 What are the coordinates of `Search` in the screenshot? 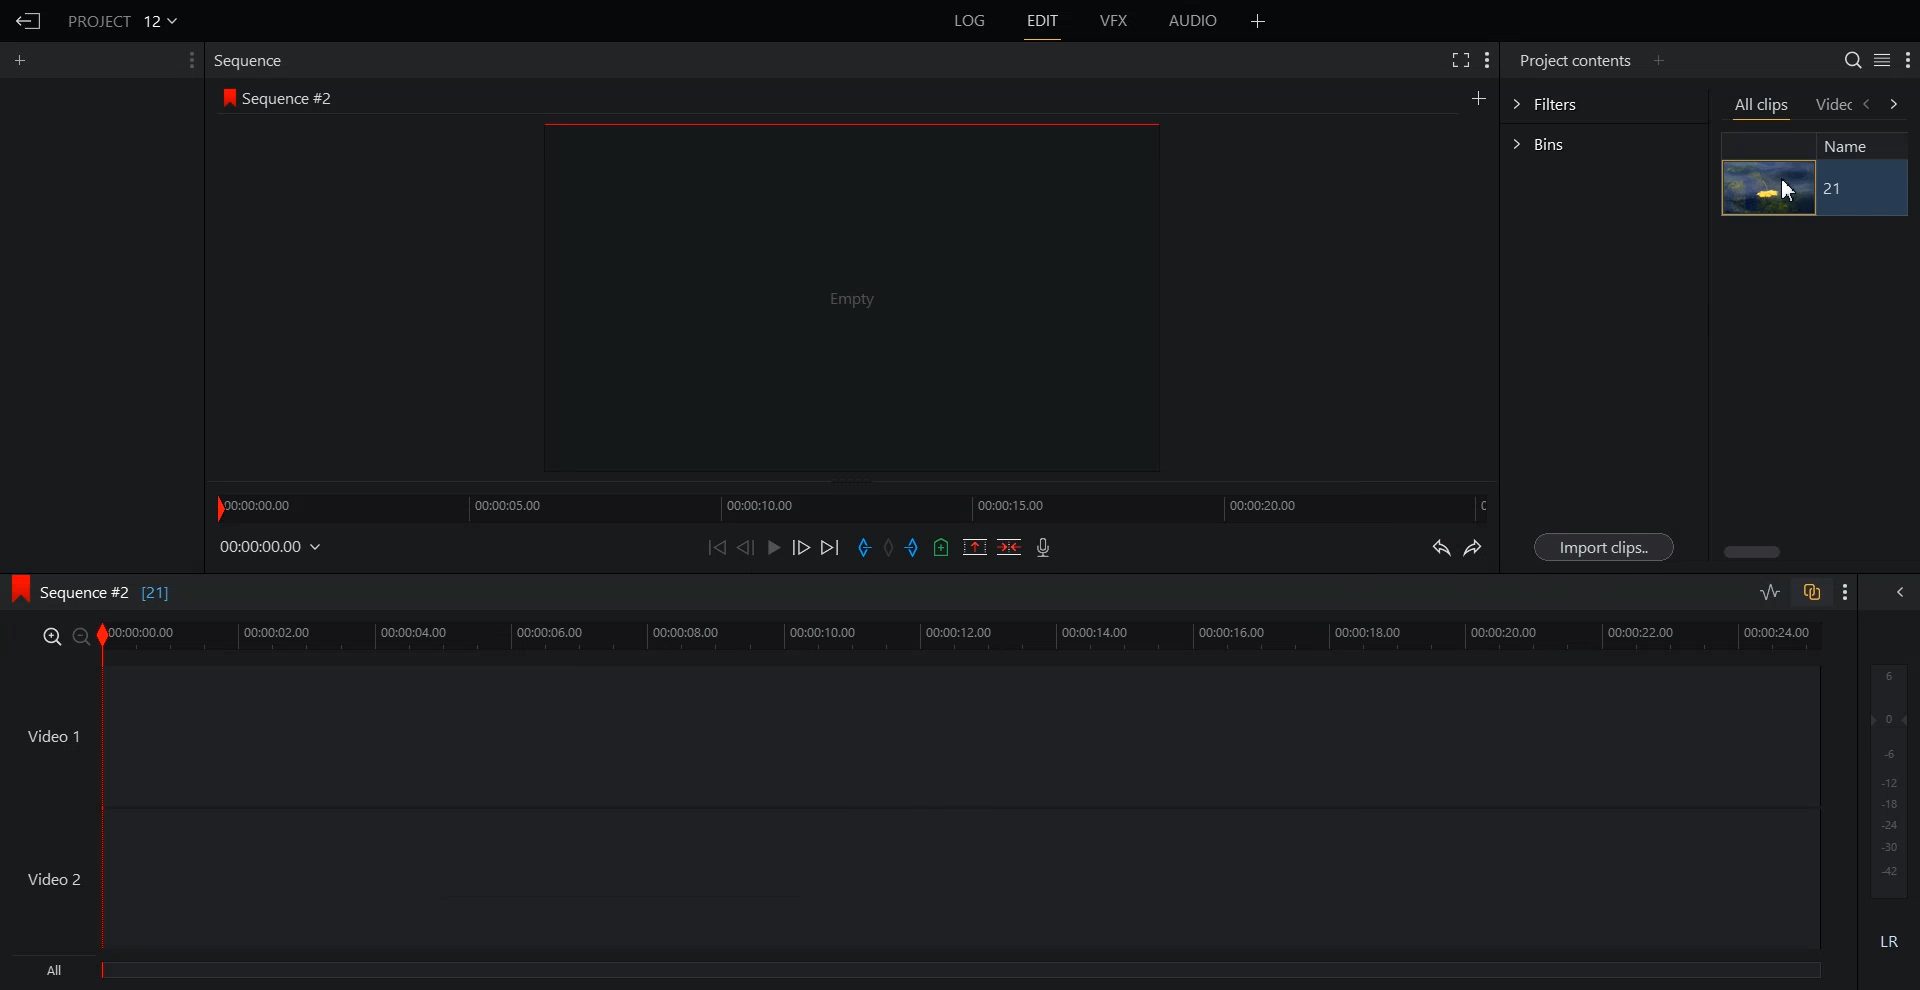 It's located at (1844, 58).